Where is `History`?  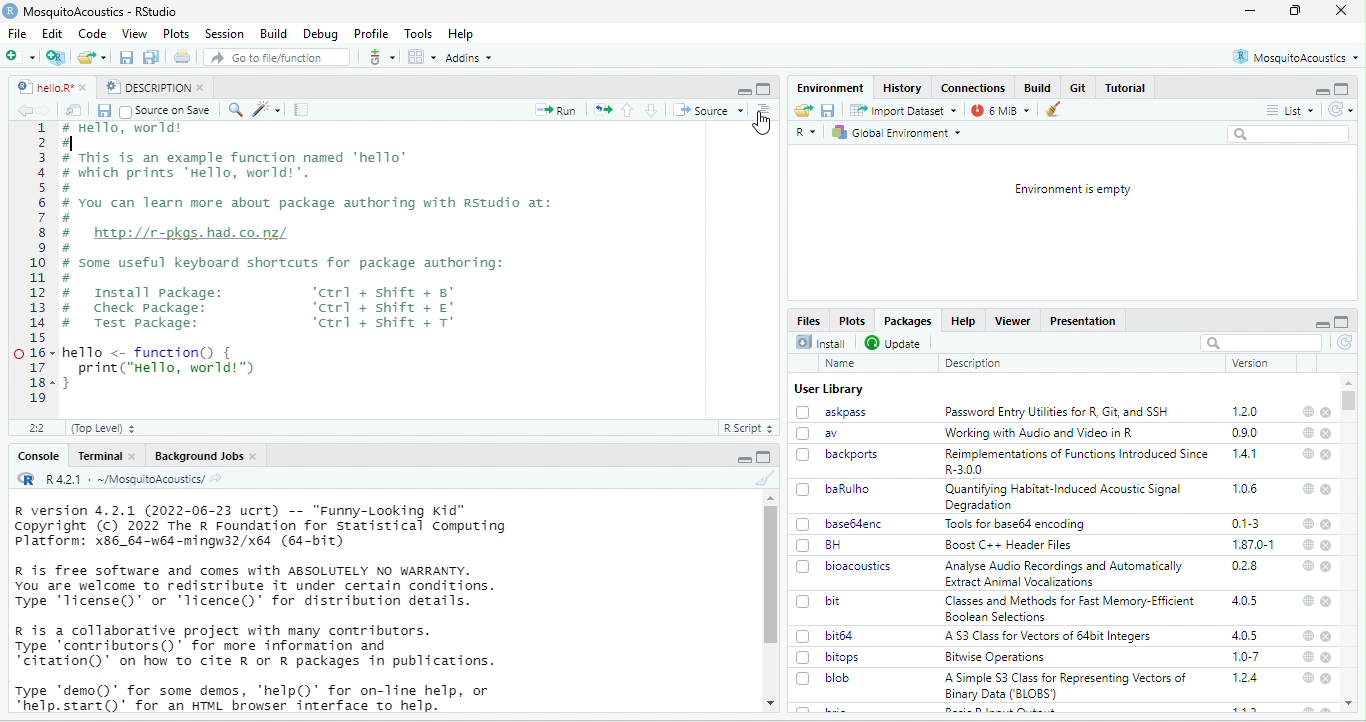 History is located at coordinates (902, 88).